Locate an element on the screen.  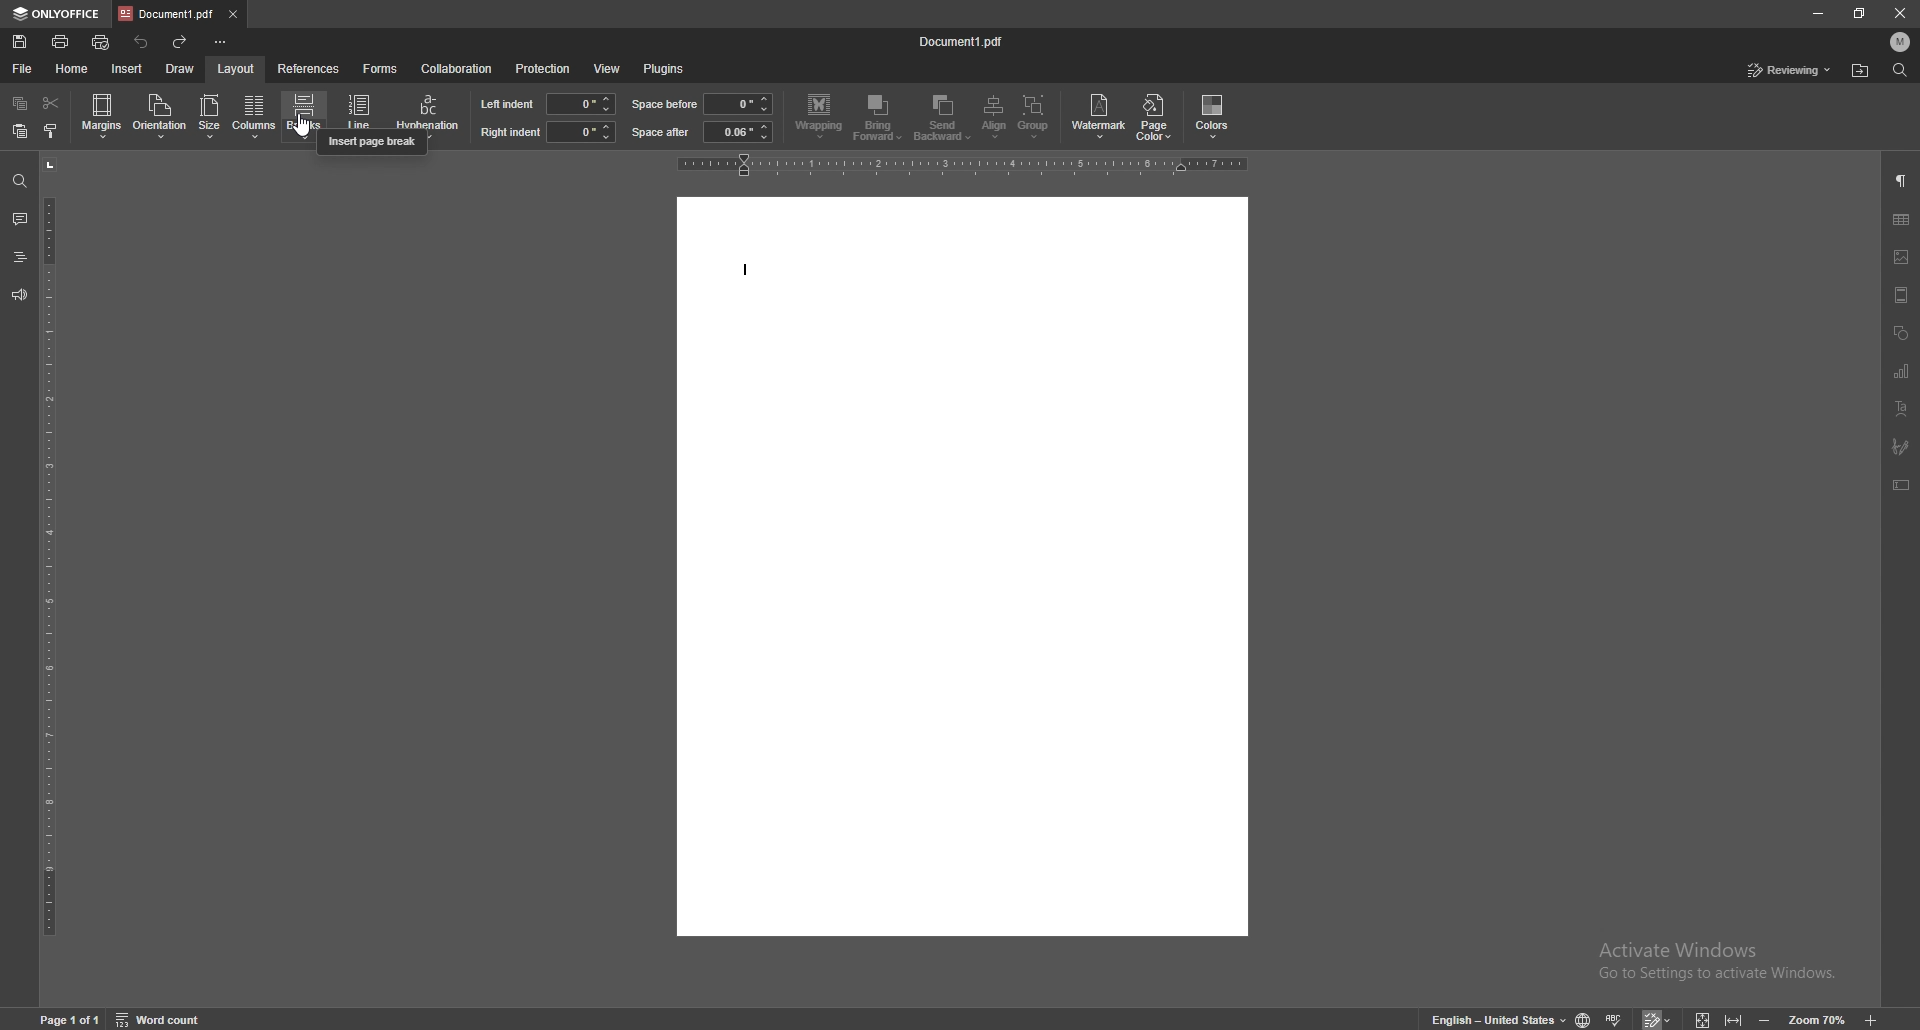
fit to width is located at coordinates (1733, 1020).